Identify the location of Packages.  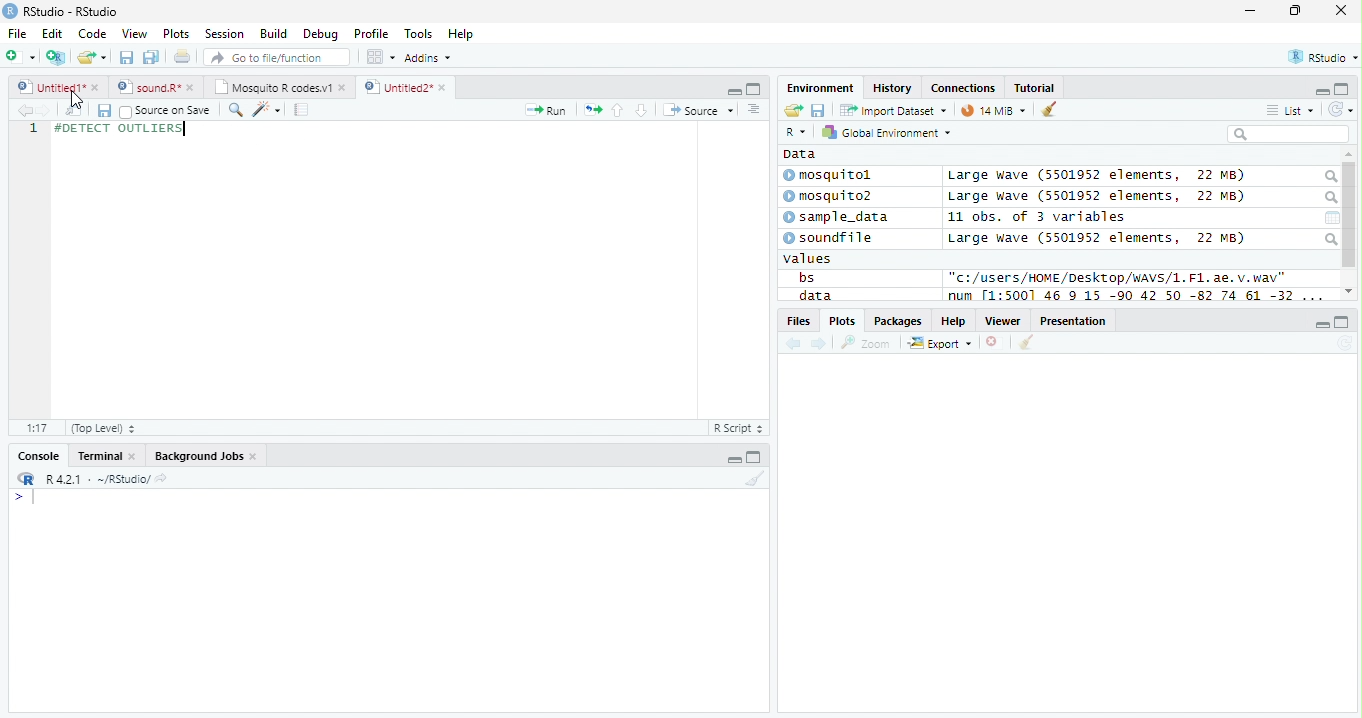
(899, 321).